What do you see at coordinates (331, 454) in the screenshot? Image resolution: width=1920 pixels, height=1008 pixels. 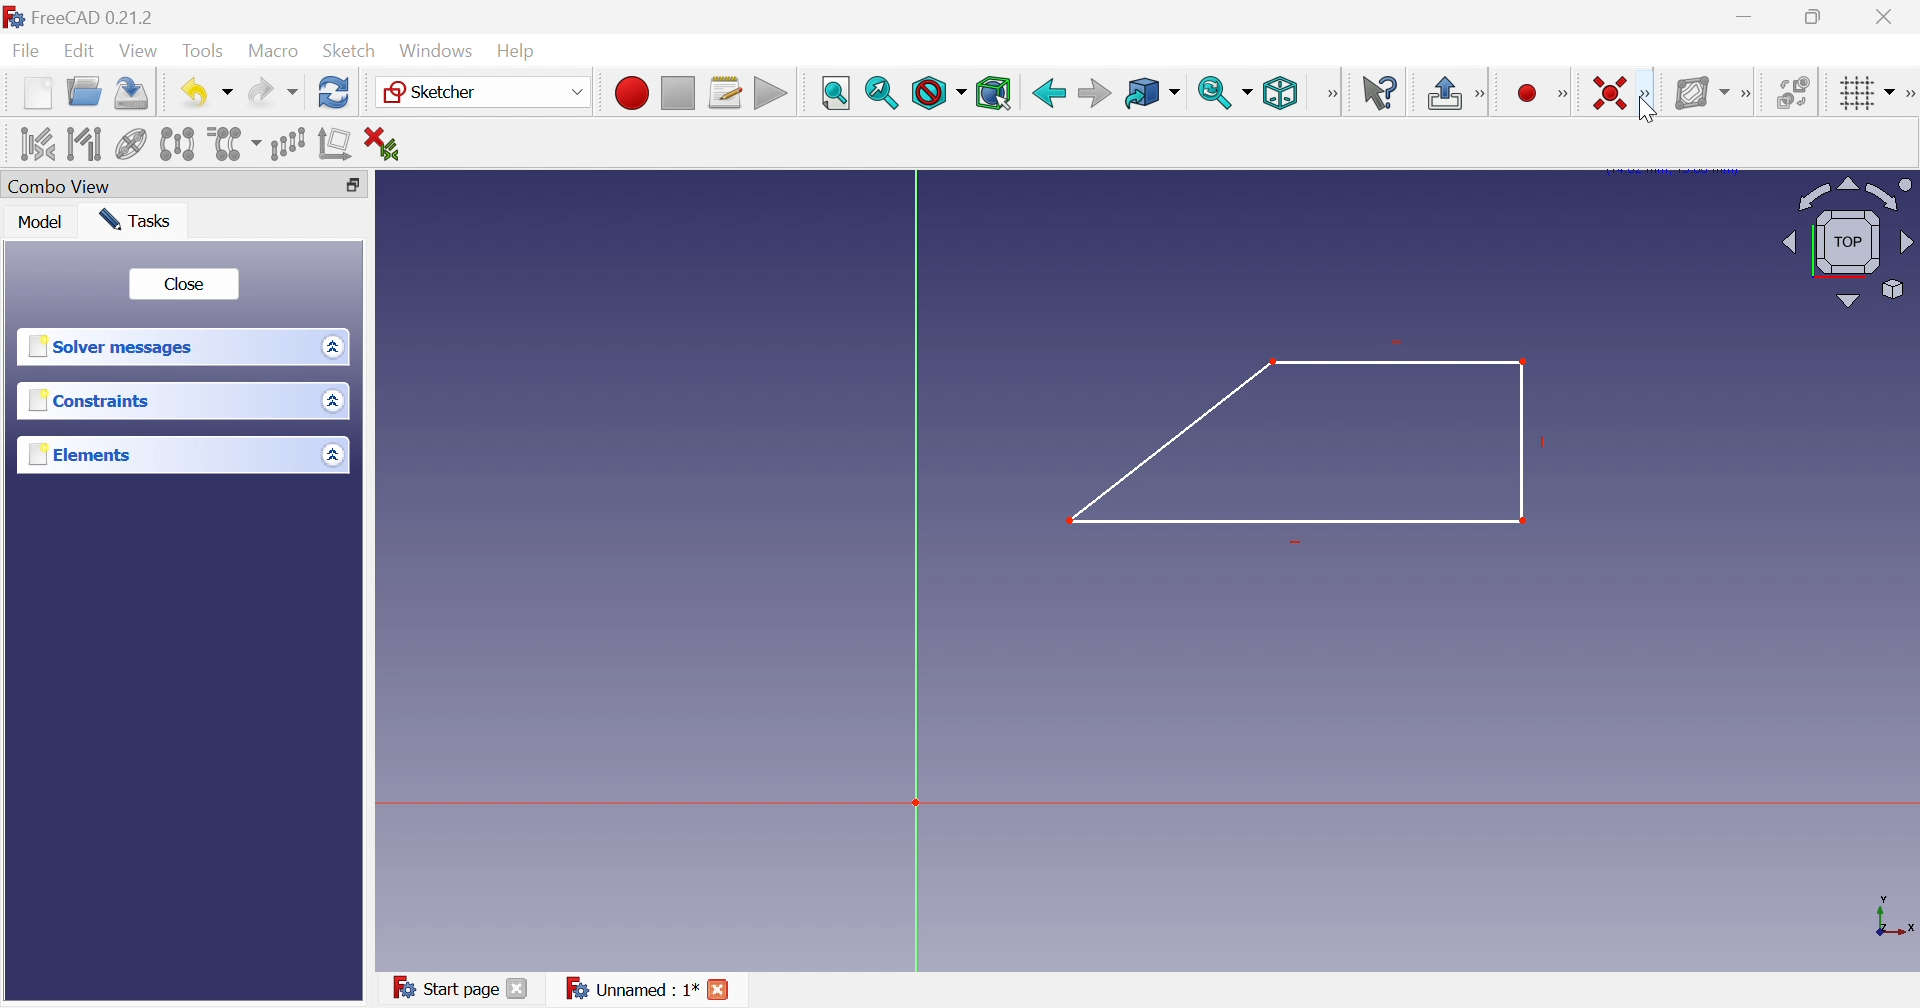 I see `Drop Down` at bounding box center [331, 454].